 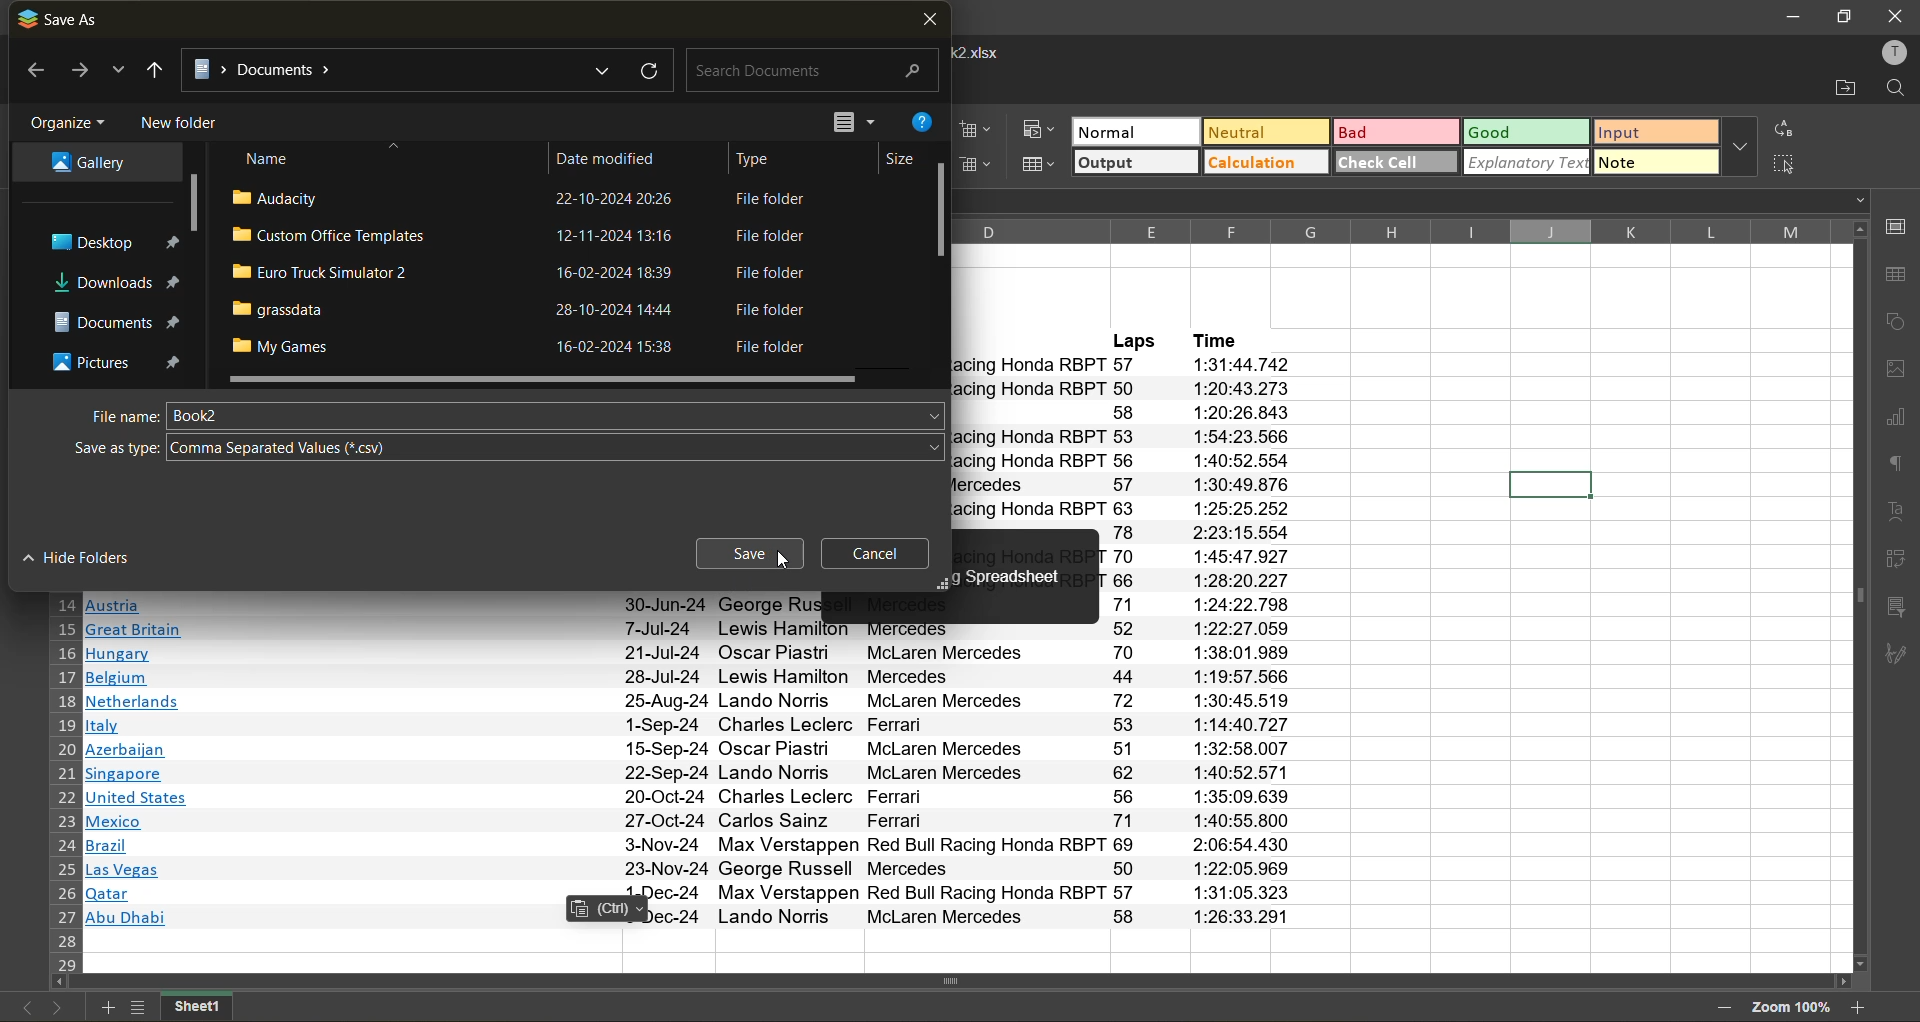 What do you see at coordinates (542, 380) in the screenshot?
I see `horizontal scroll bar` at bounding box center [542, 380].